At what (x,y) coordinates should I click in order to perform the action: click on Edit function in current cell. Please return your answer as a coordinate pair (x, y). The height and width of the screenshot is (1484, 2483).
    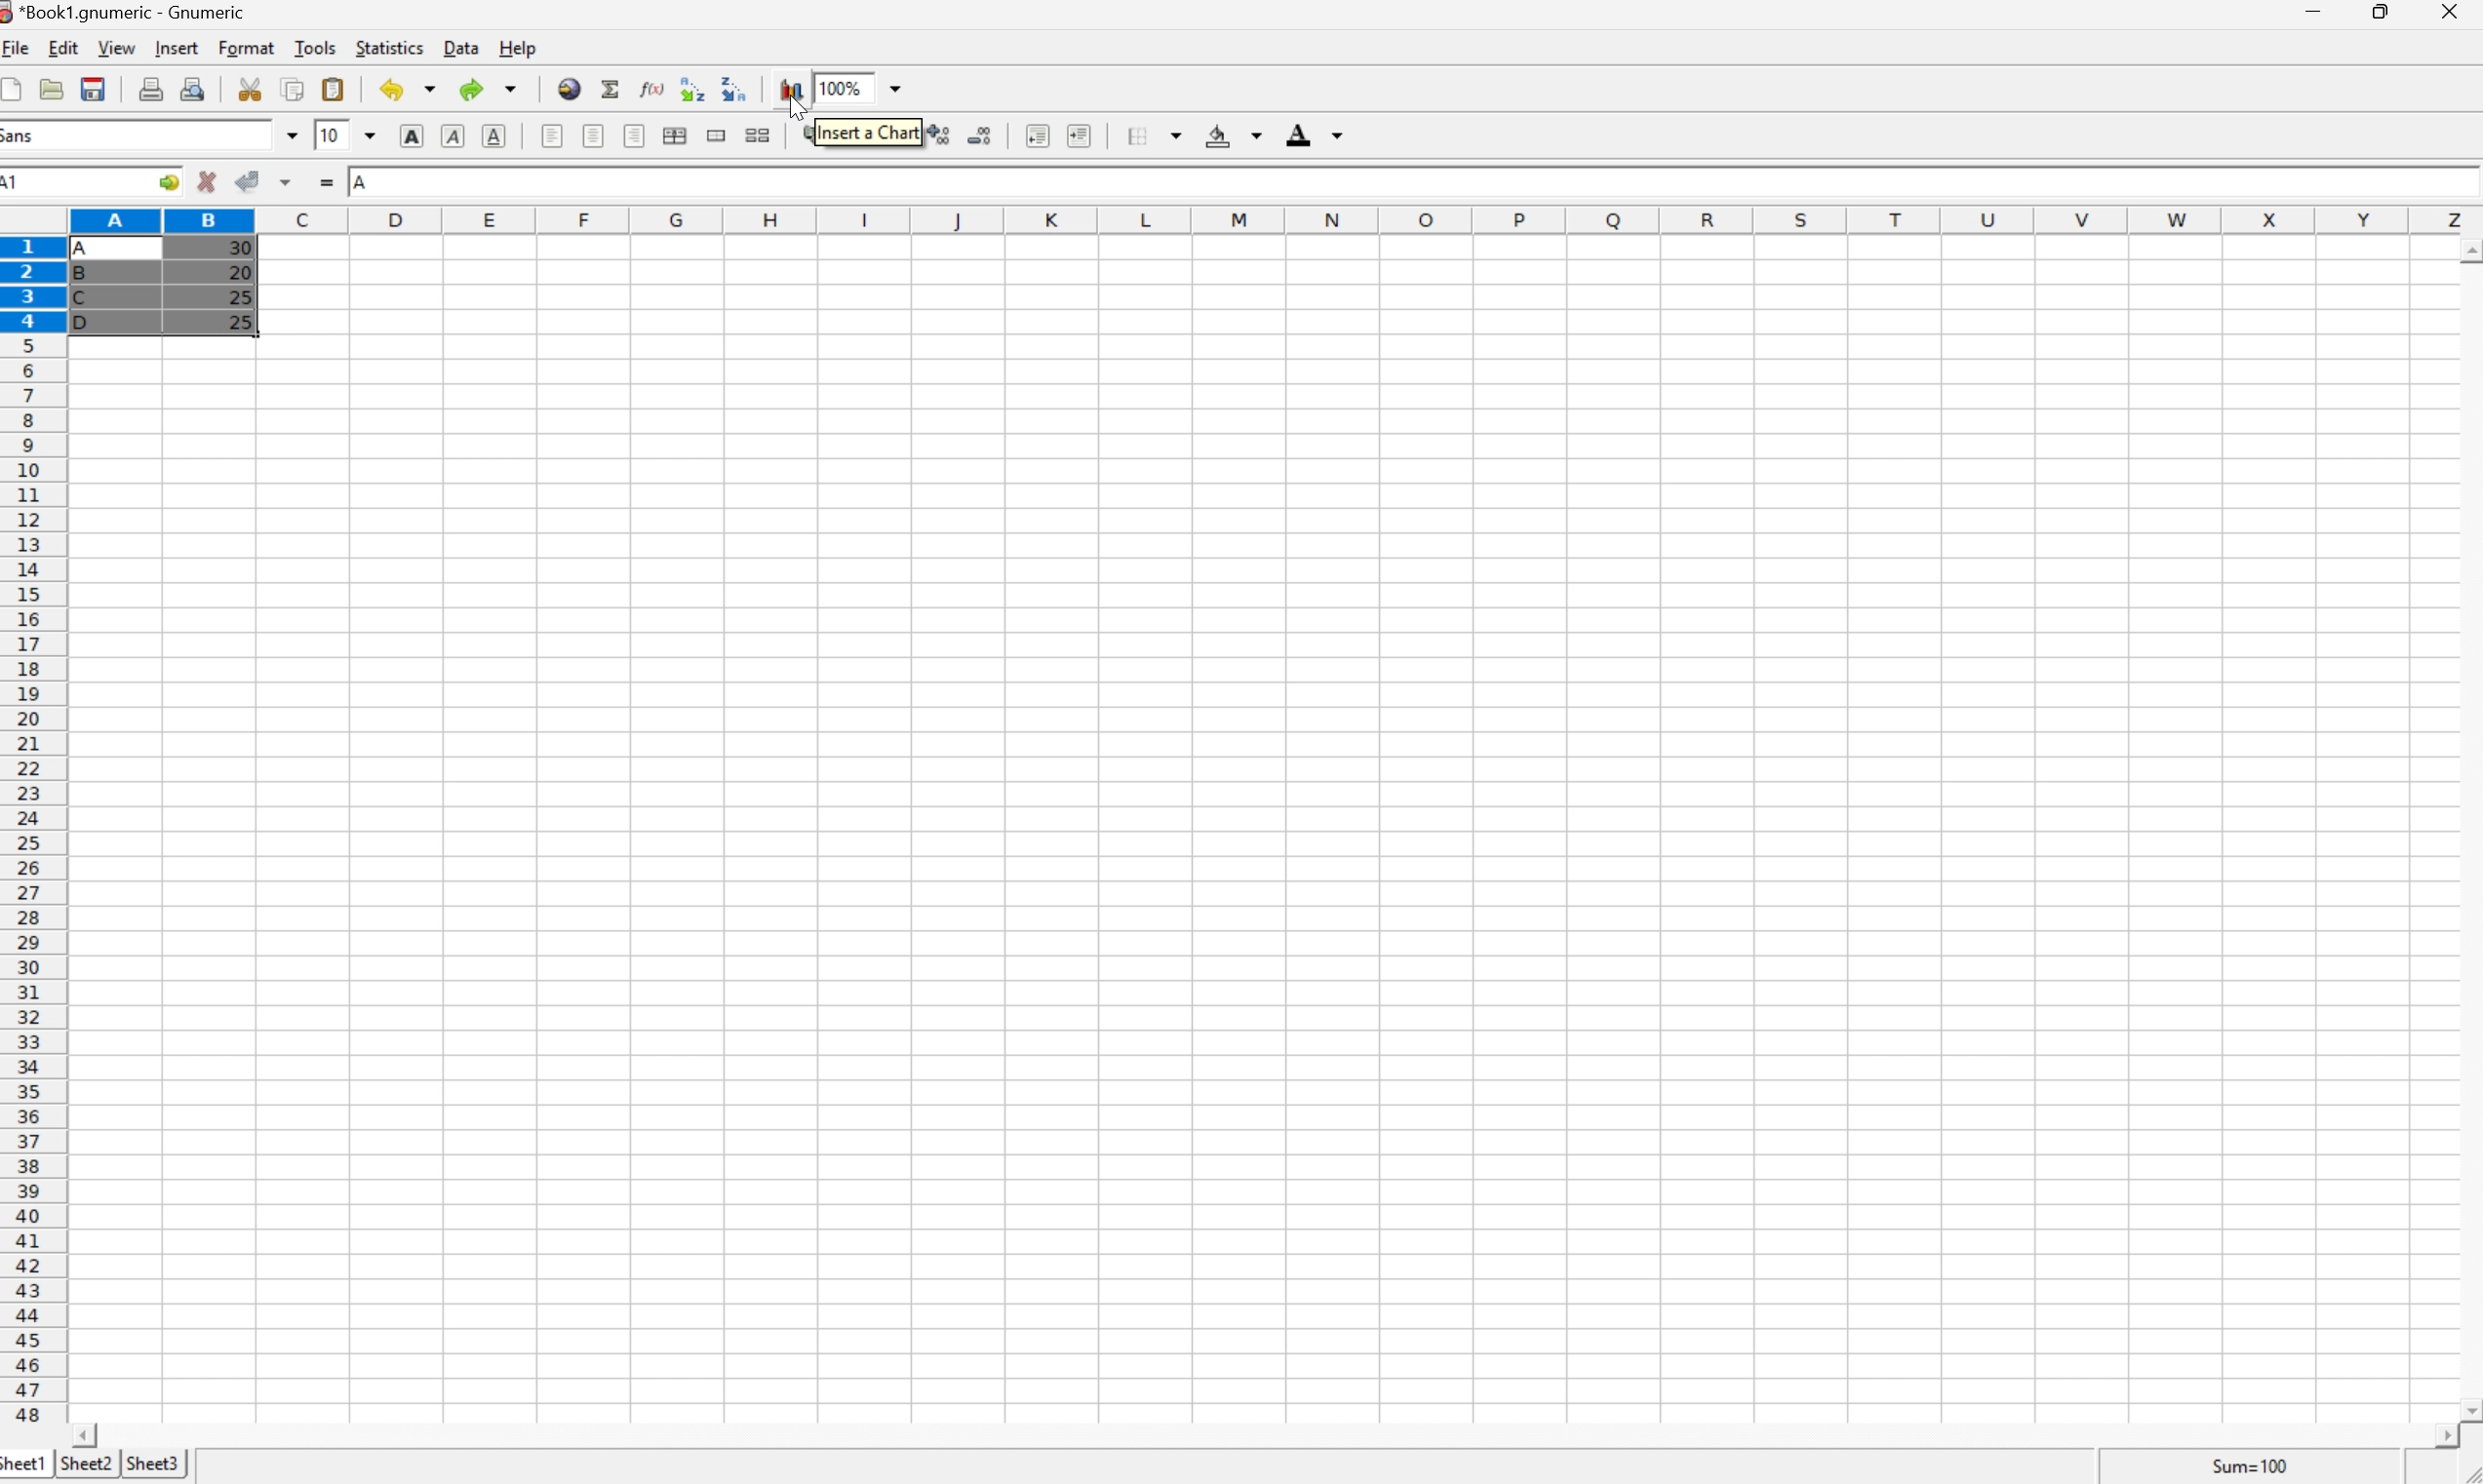
    Looking at the image, I should click on (655, 87).